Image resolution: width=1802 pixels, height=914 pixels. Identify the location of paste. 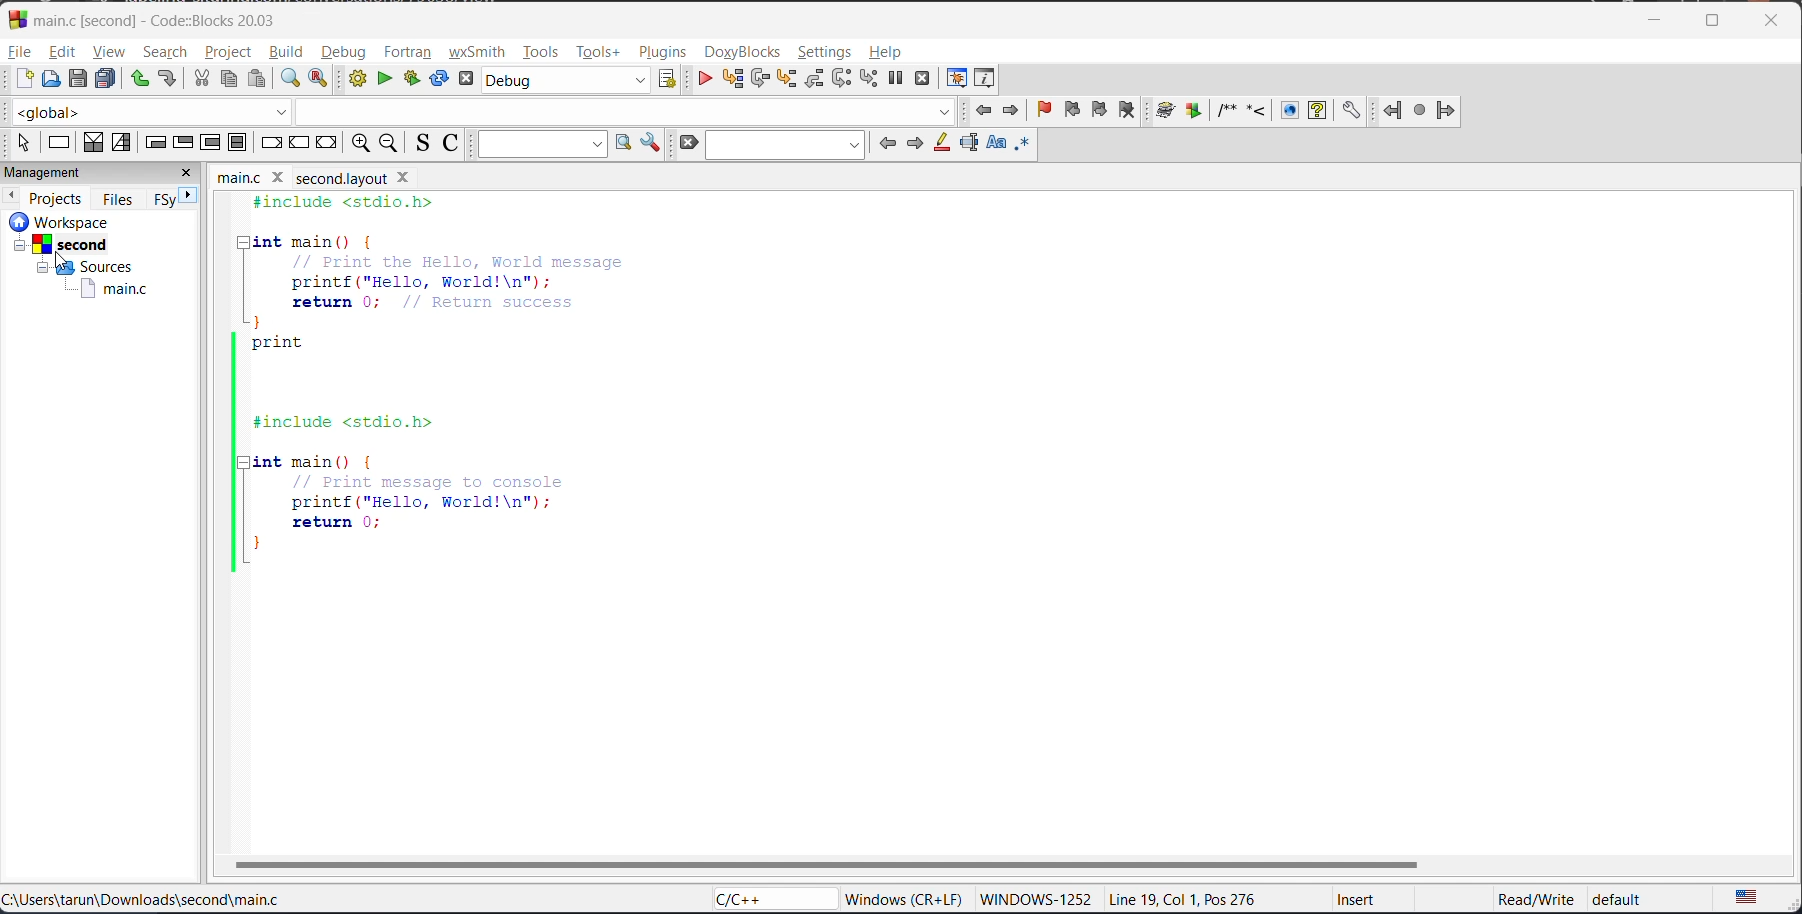
(257, 79).